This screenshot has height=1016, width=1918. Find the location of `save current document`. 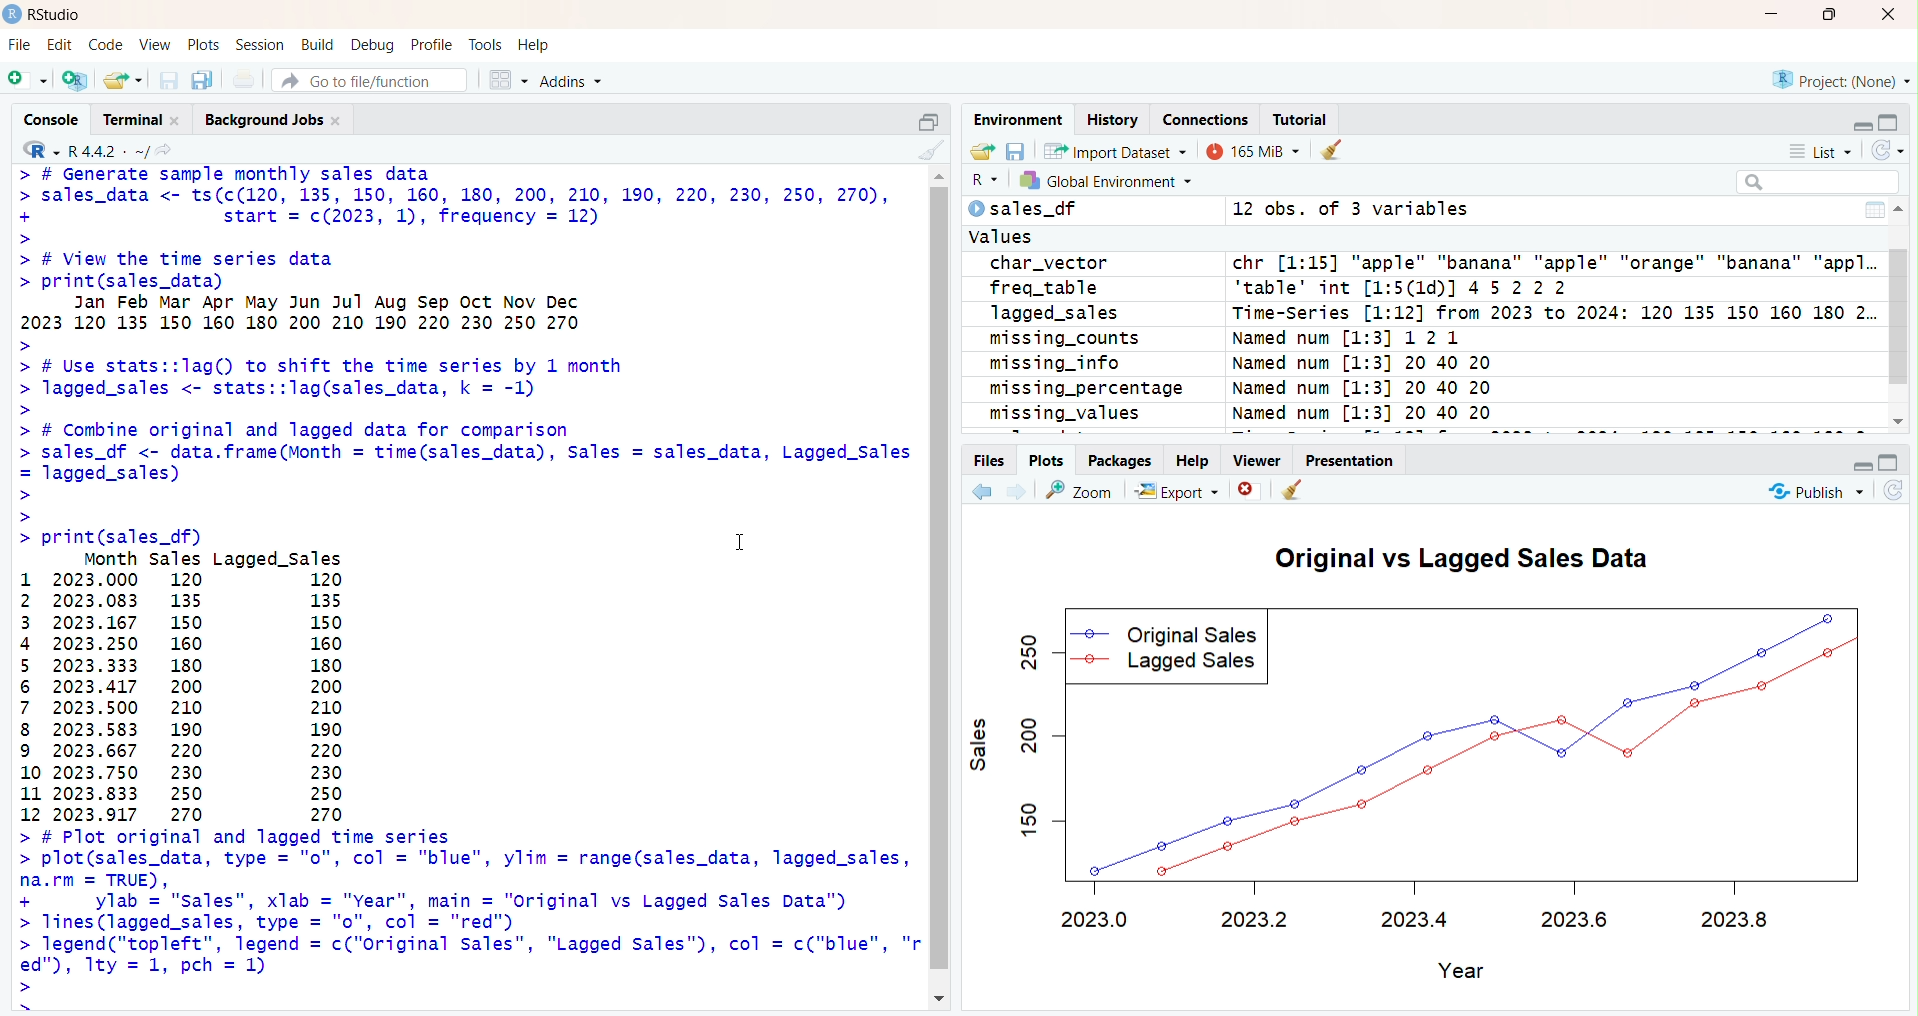

save current document is located at coordinates (170, 81).